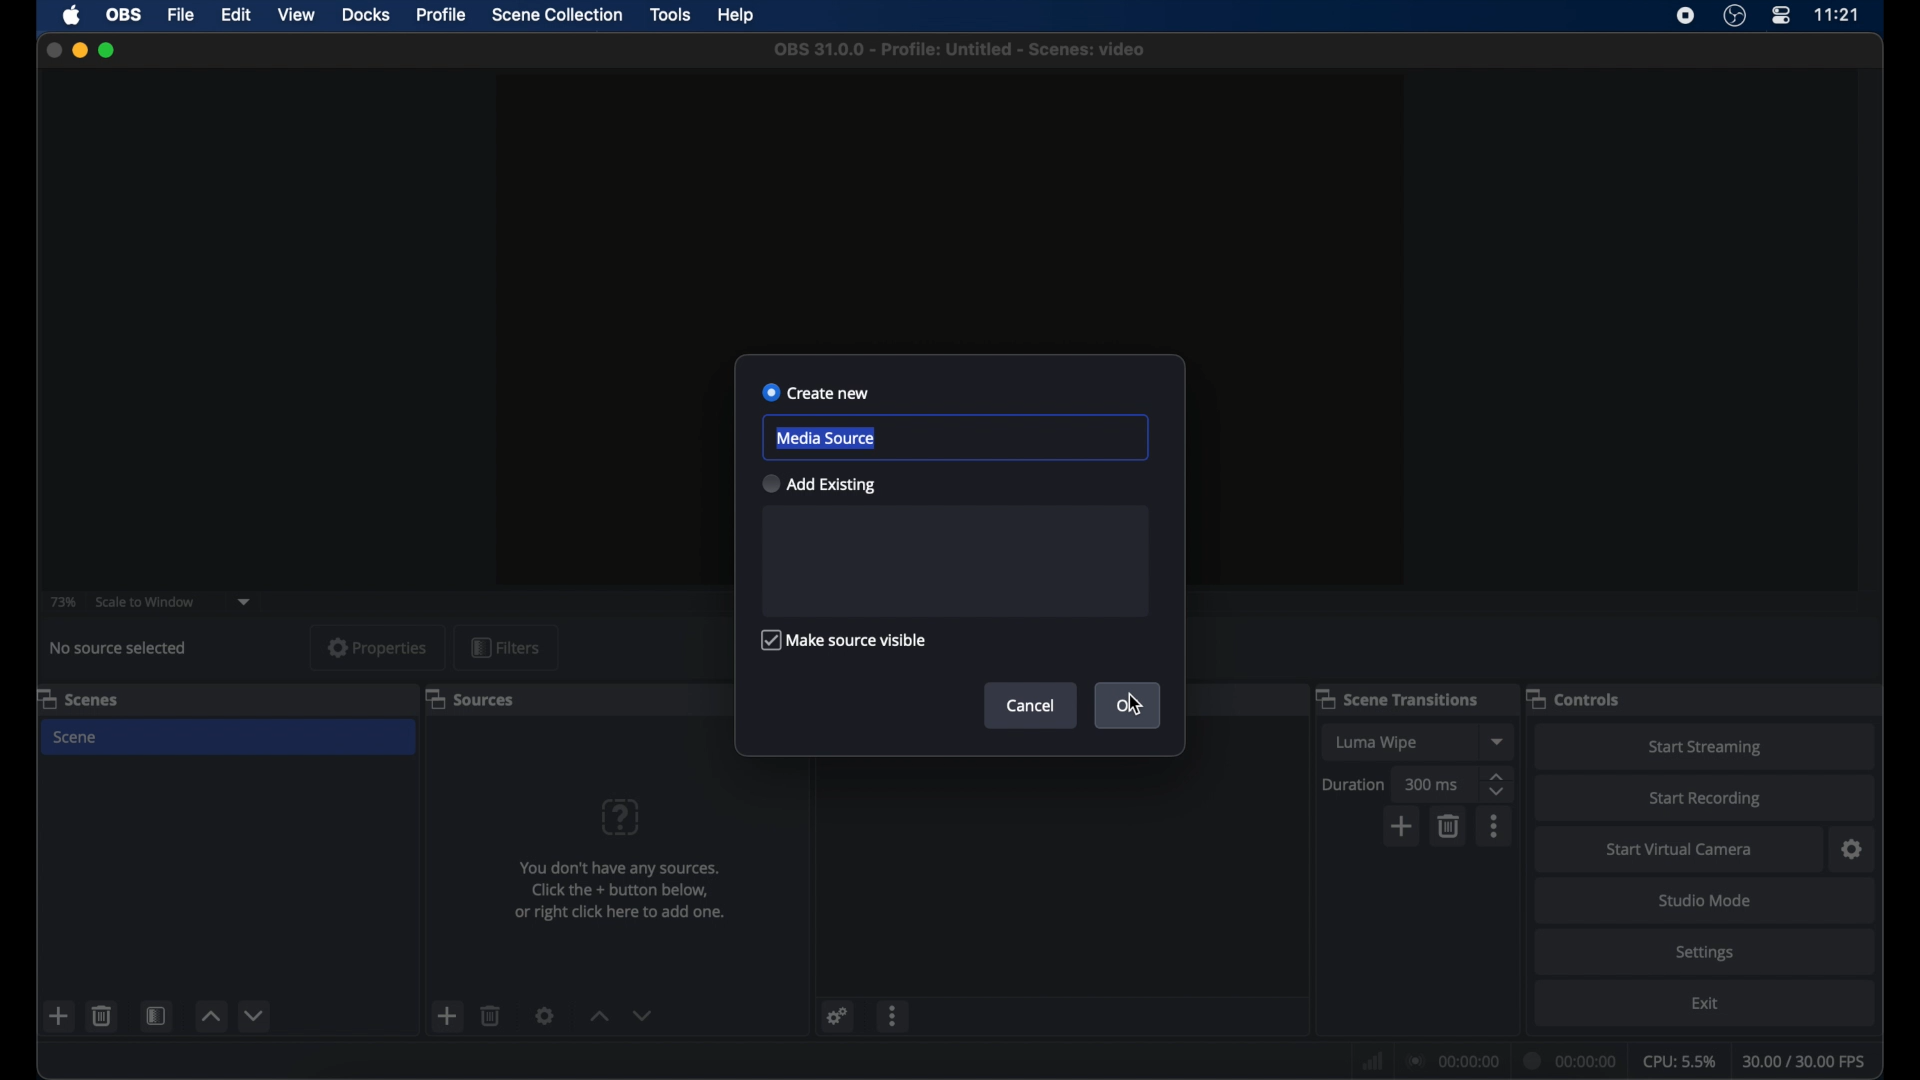 The image size is (1920, 1080). I want to click on cpu, so click(1680, 1062).